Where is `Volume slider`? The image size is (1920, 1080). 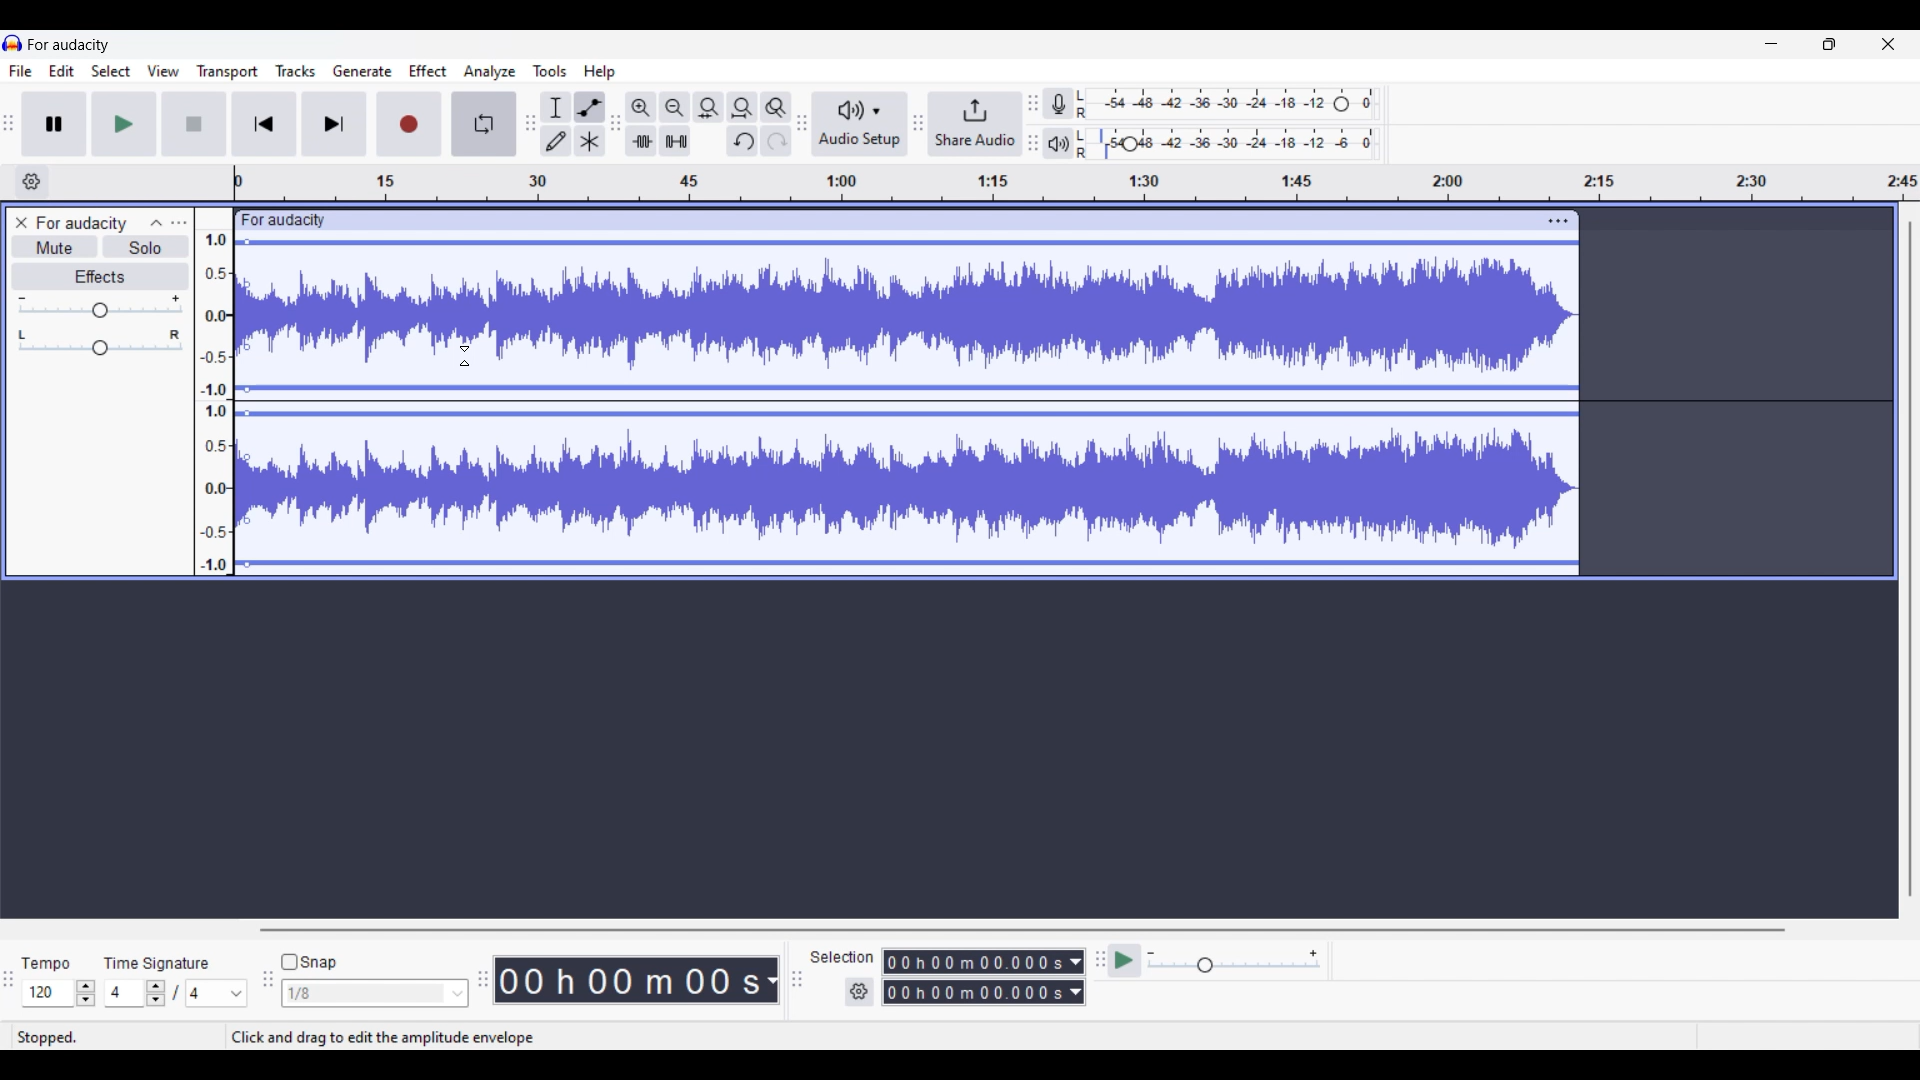 Volume slider is located at coordinates (101, 307).